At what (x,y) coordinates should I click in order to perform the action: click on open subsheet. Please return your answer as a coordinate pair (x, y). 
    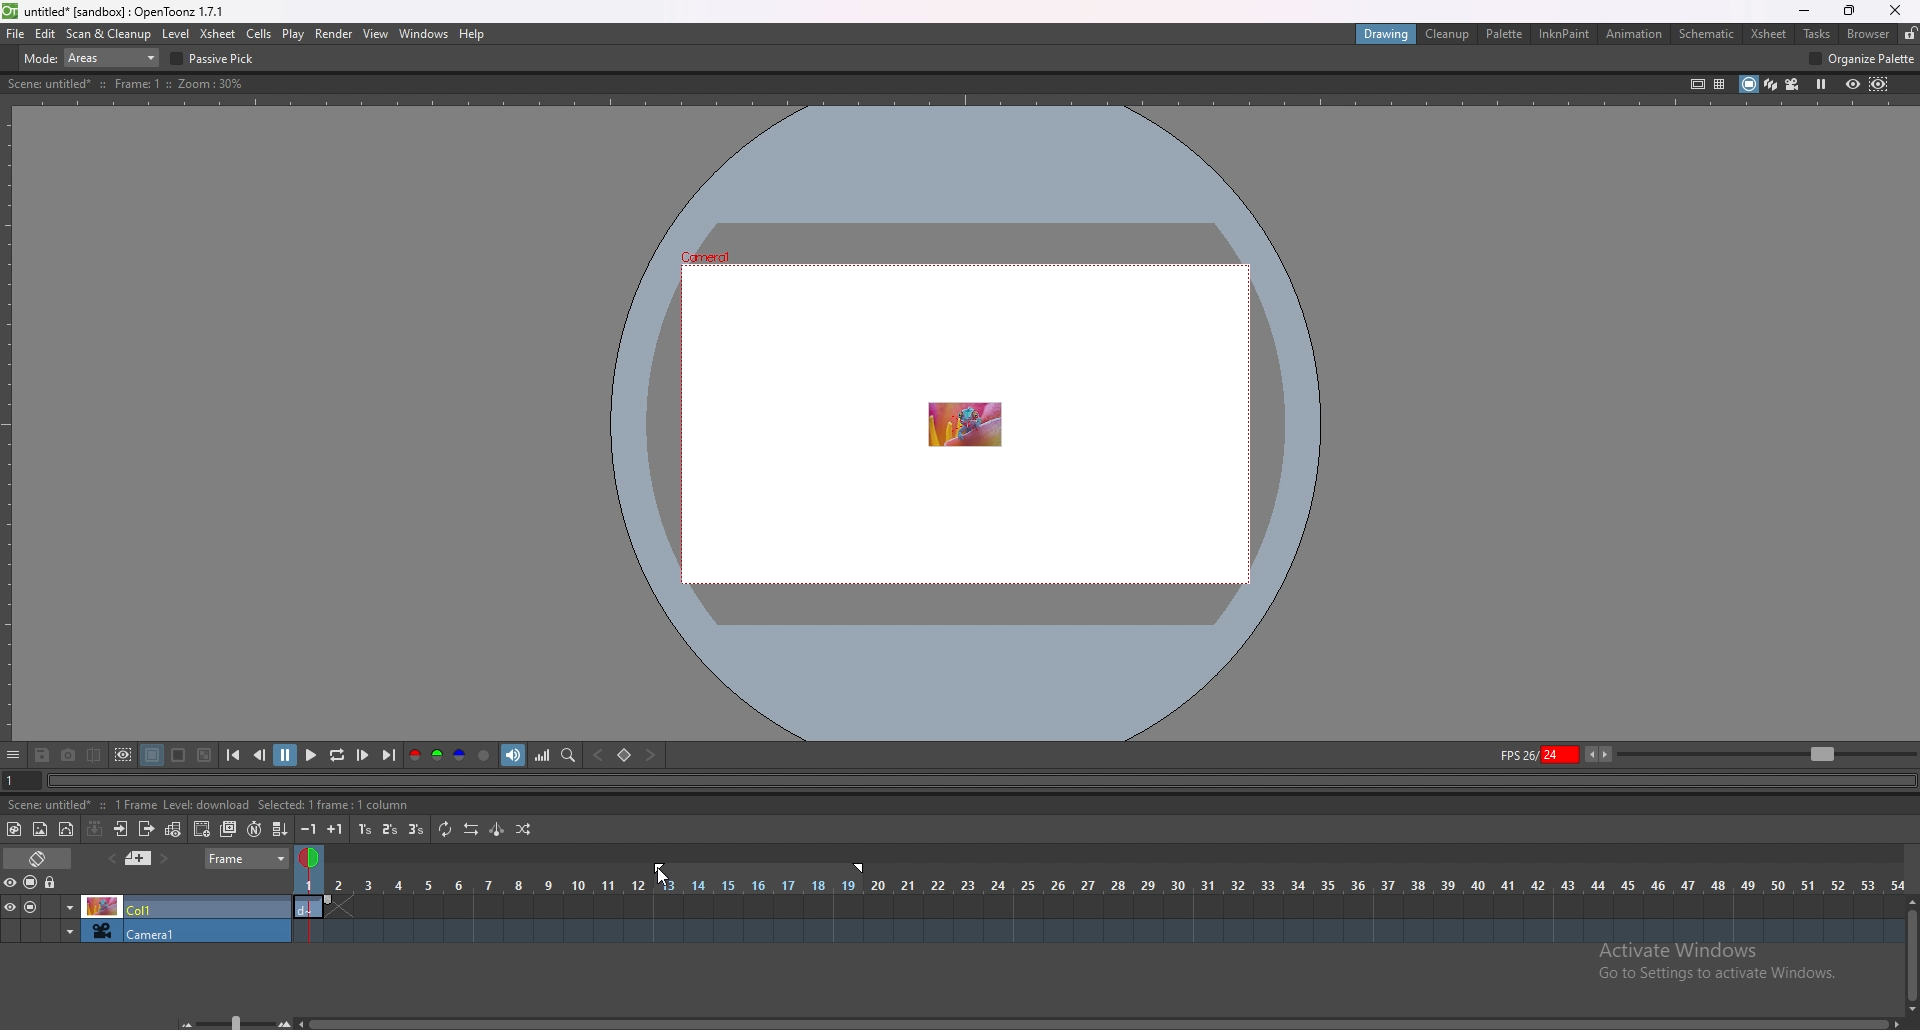
    Looking at the image, I should click on (121, 829).